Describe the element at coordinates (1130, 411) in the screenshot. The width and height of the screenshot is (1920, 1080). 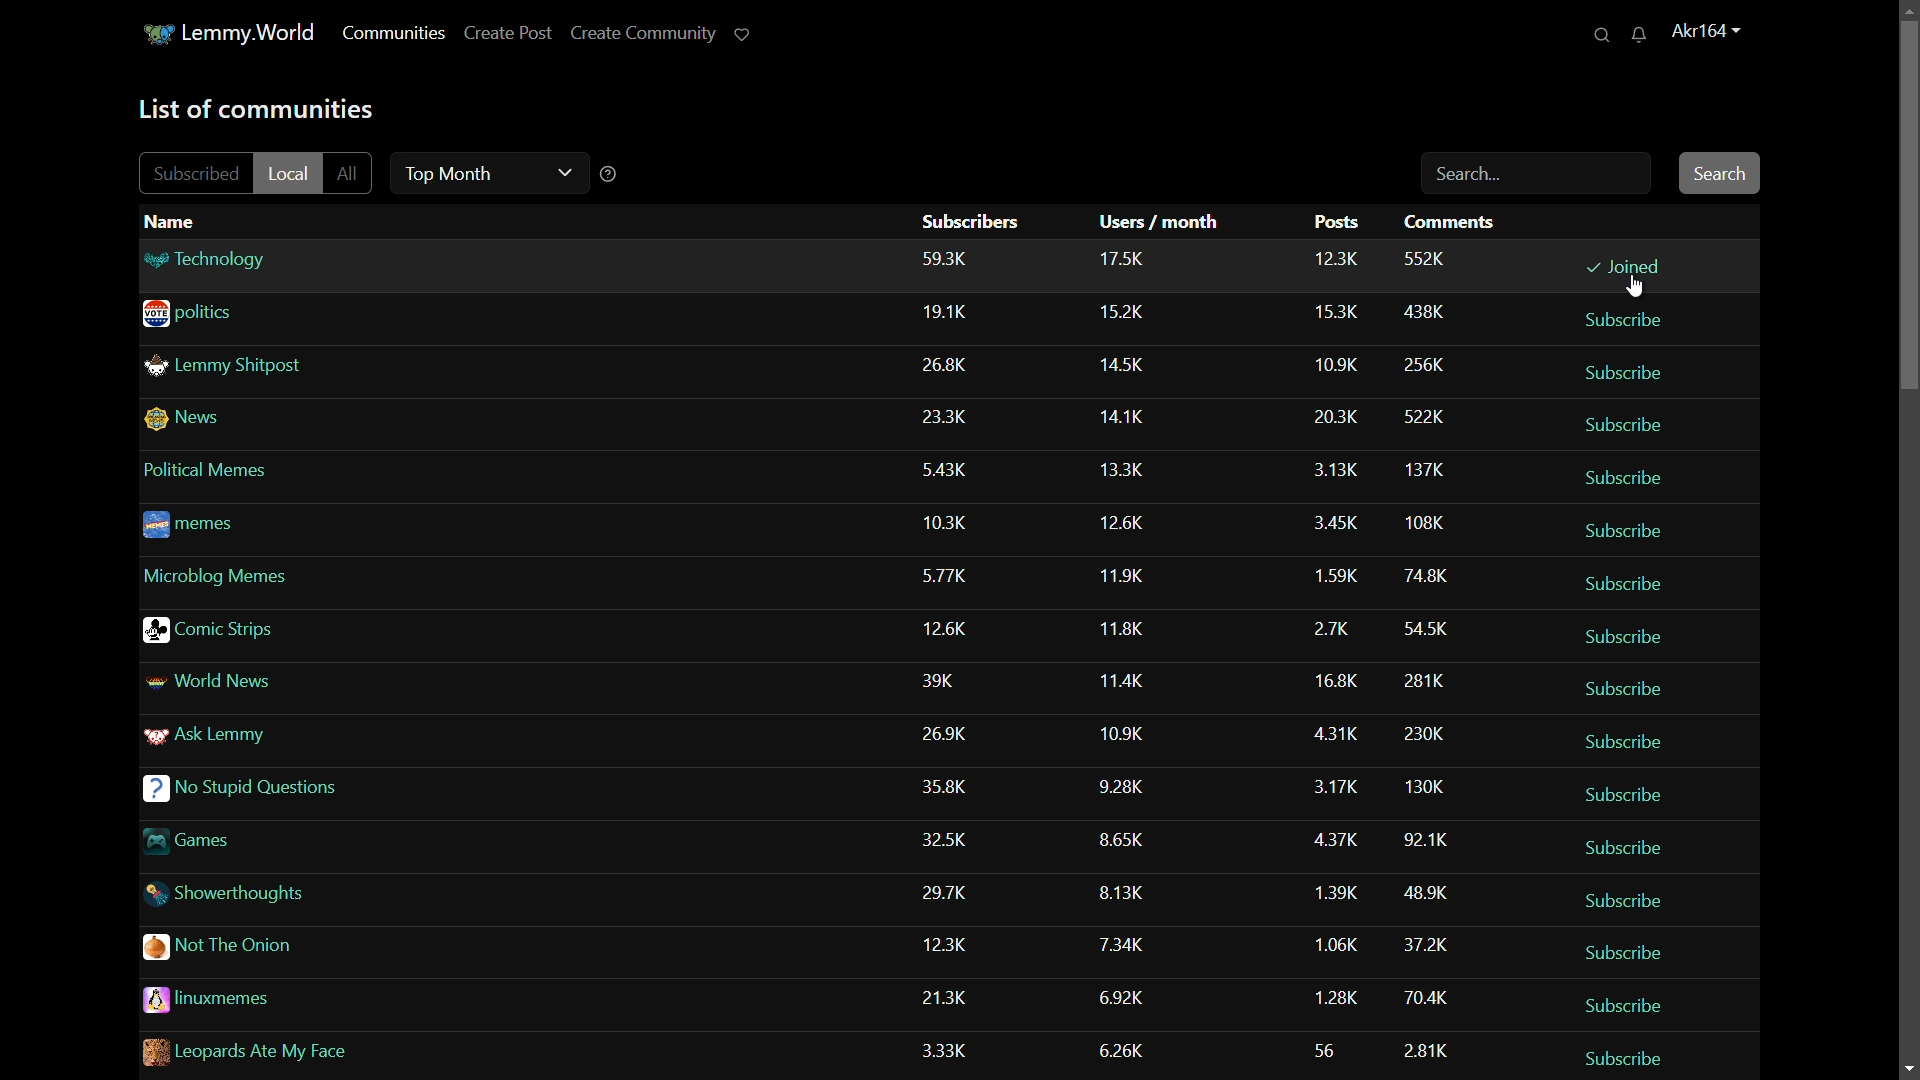
I see `user per month` at that location.